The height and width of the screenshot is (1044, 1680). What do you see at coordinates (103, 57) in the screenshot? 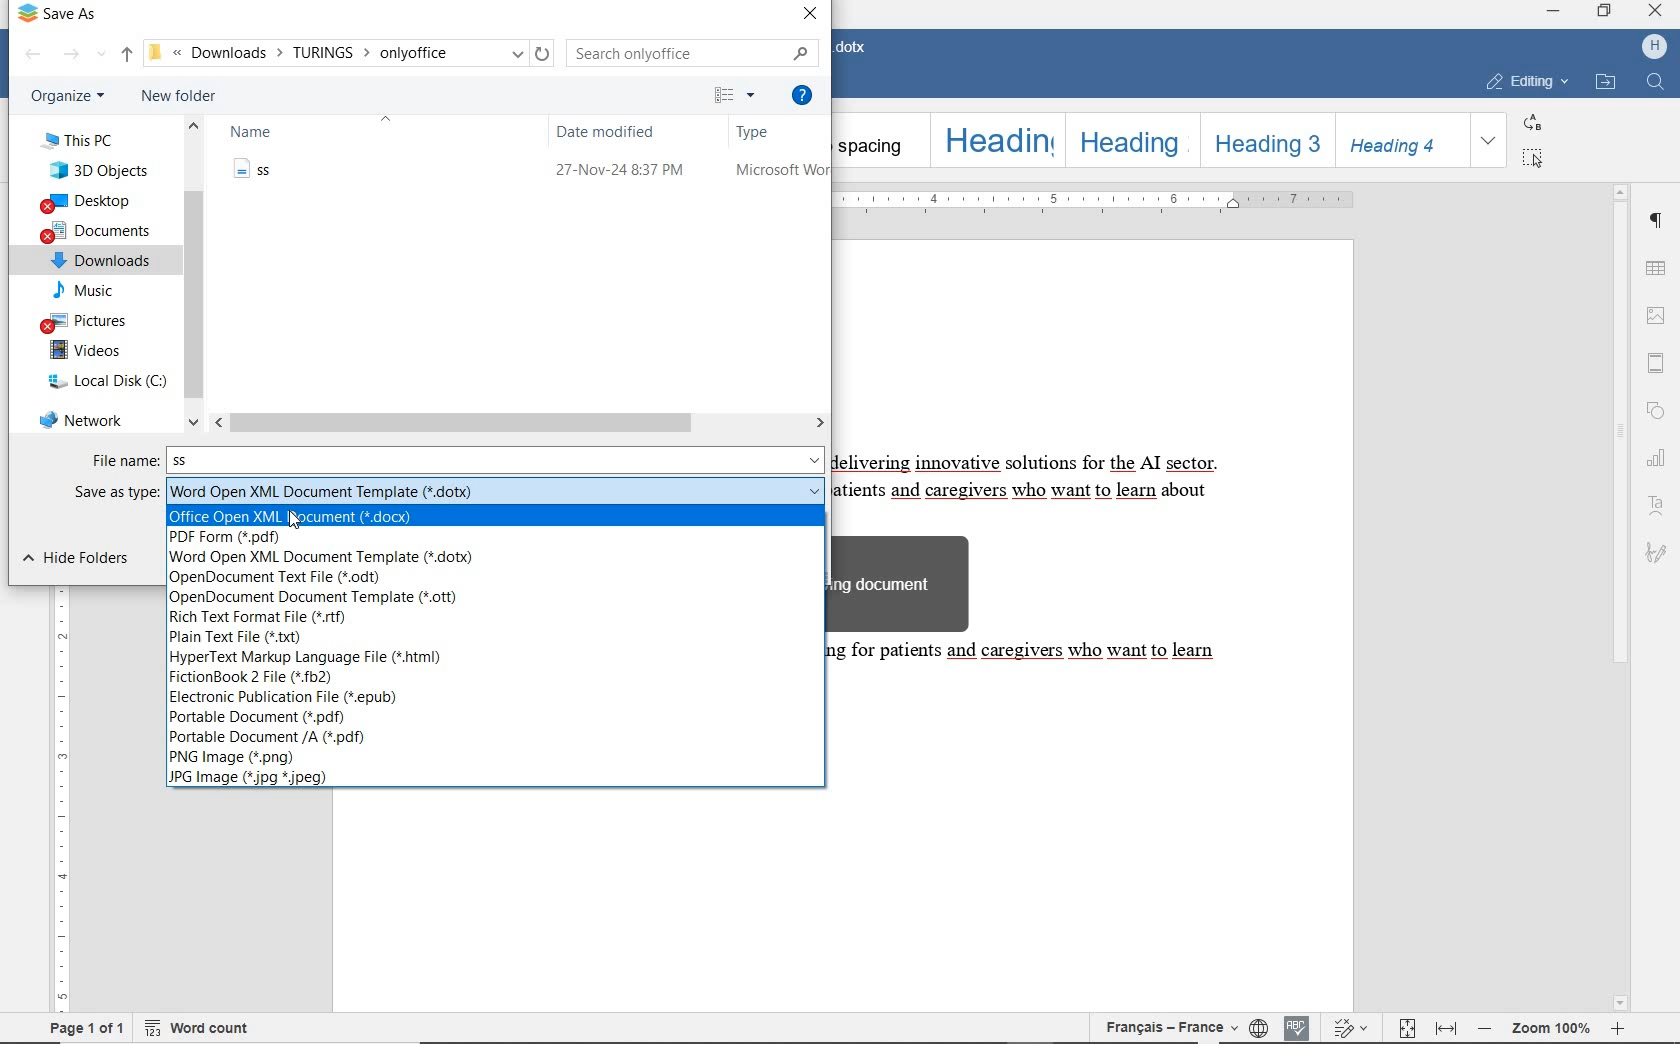
I see `Recent location` at bounding box center [103, 57].